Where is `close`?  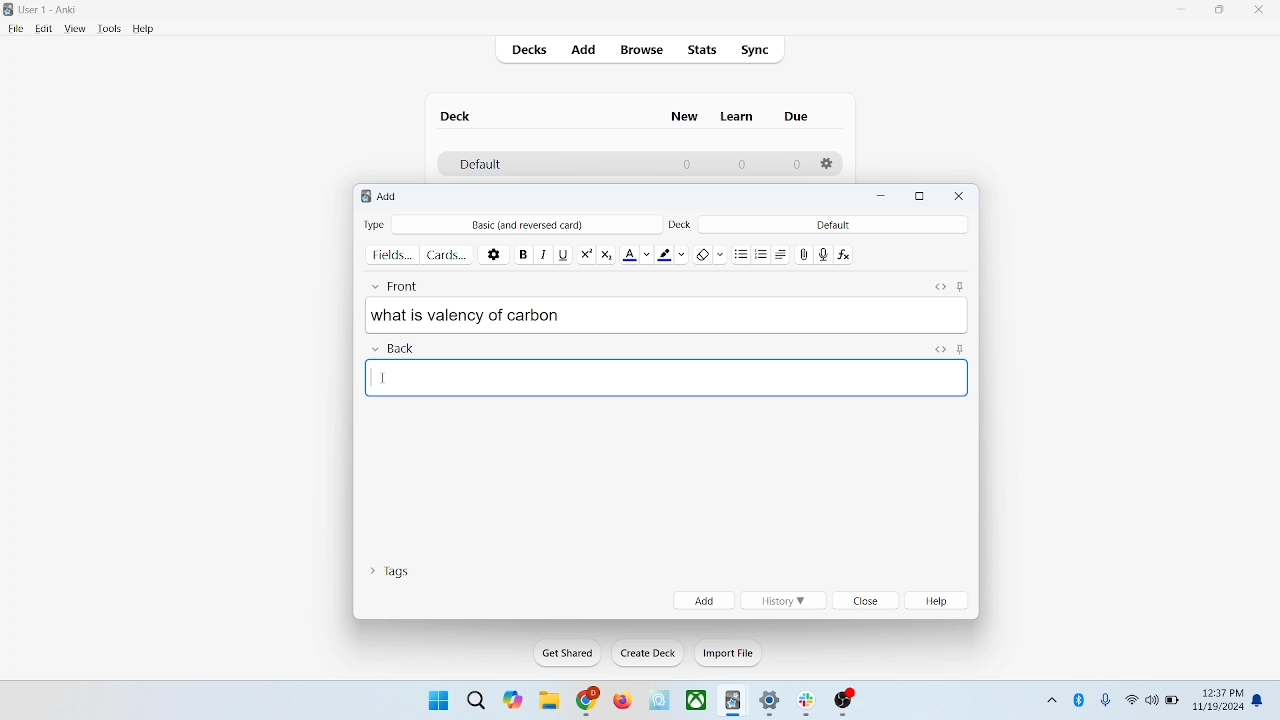 close is located at coordinates (867, 602).